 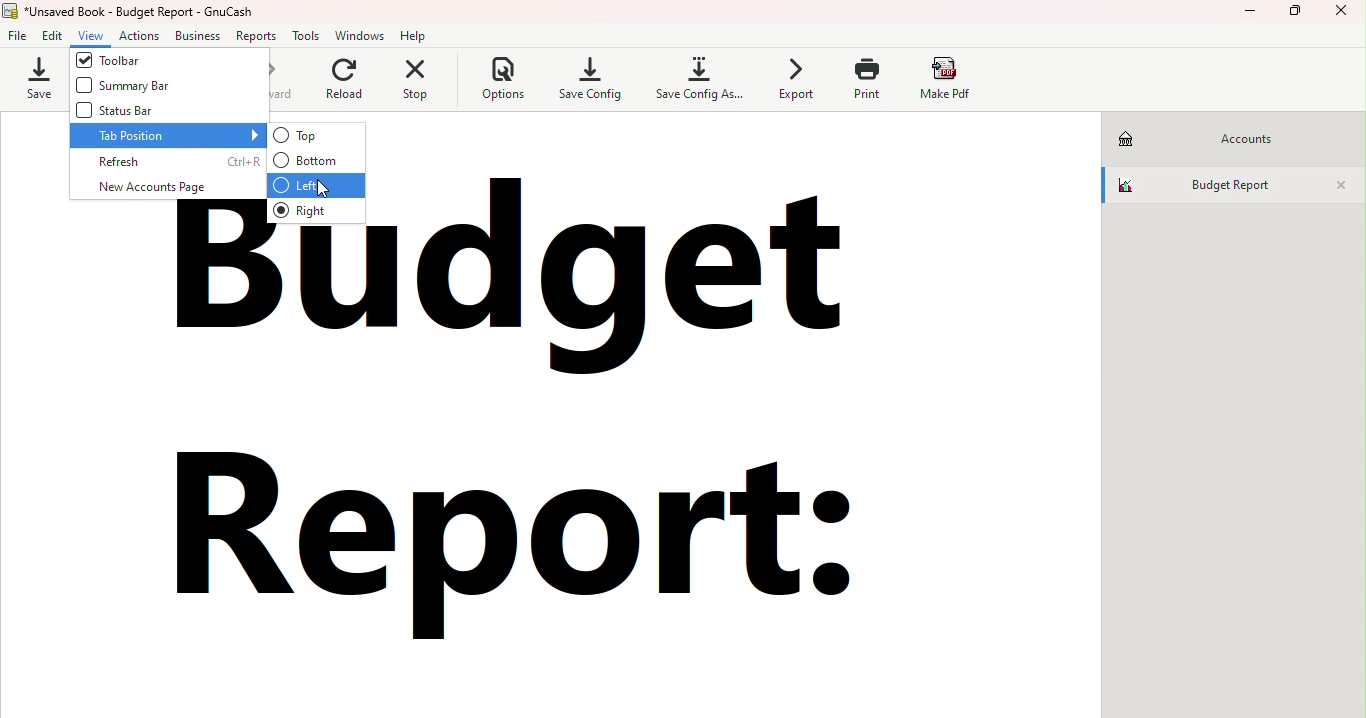 I want to click on Tab position, so click(x=169, y=136).